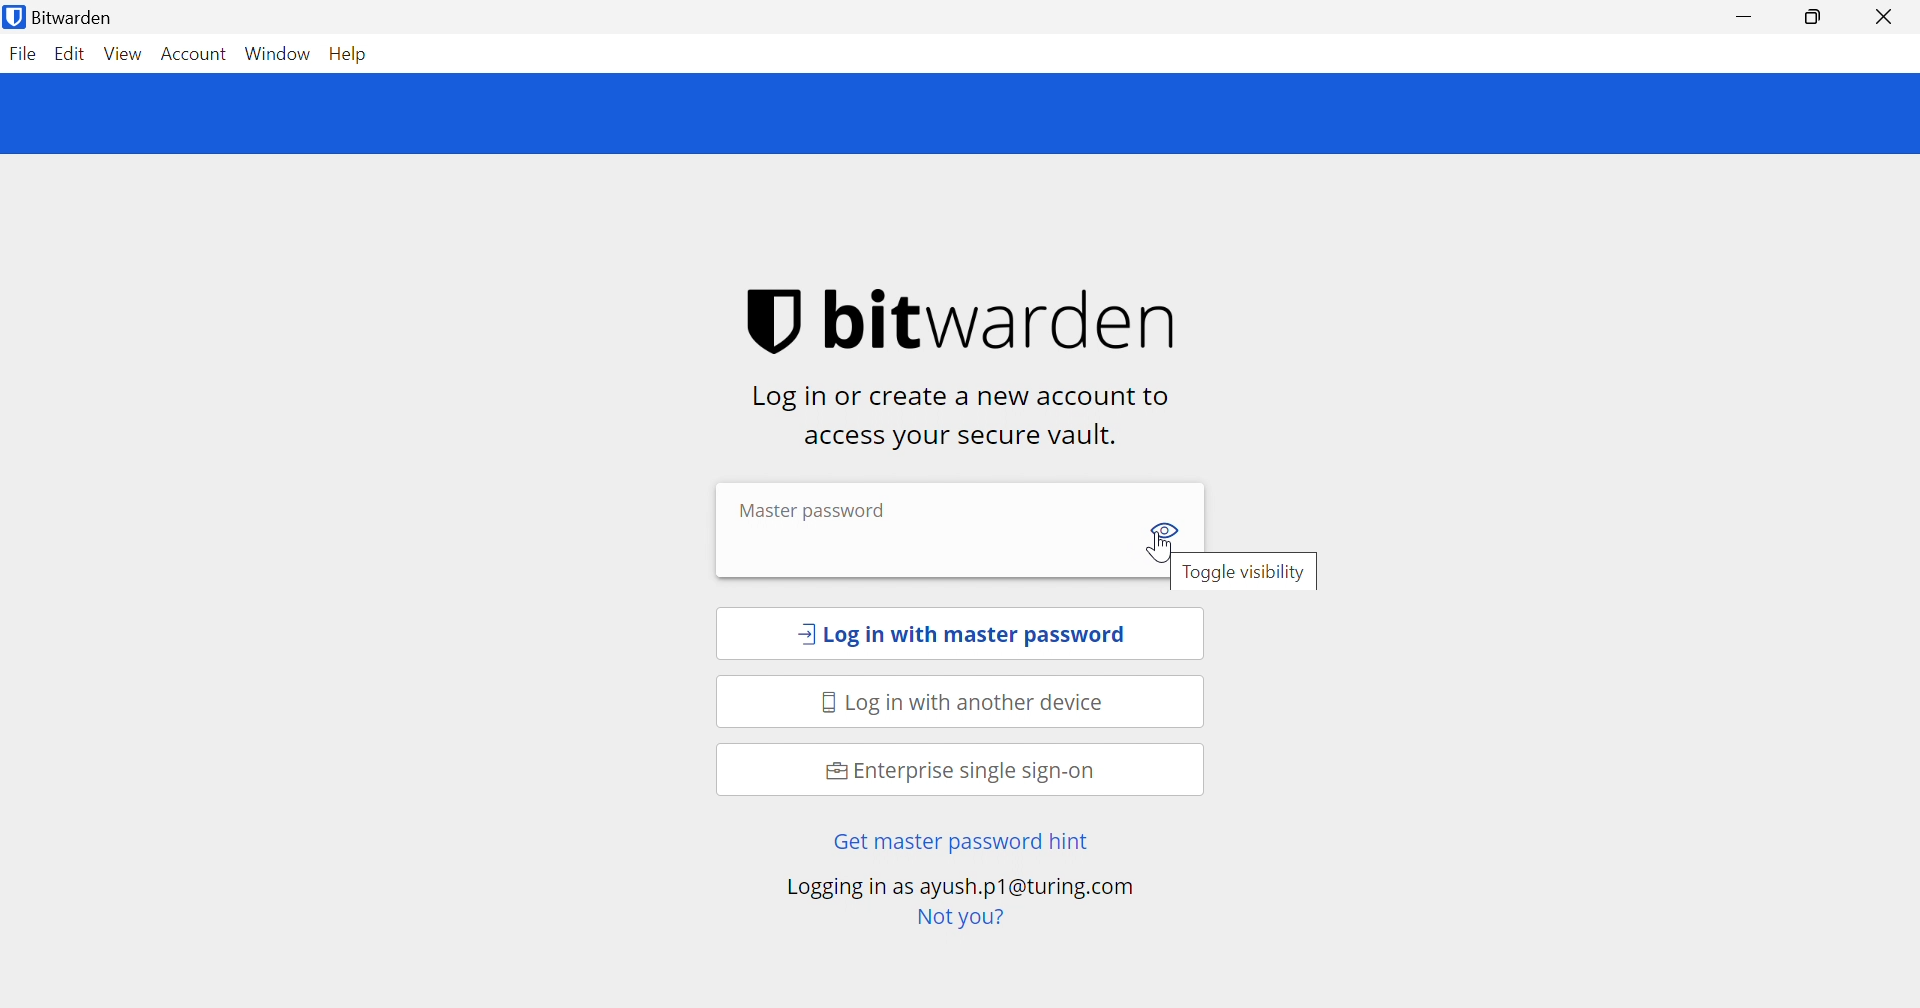 This screenshot has width=1920, height=1008. Describe the element at coordinates (350, 53) in the screenshot. I see `Help` at that location.